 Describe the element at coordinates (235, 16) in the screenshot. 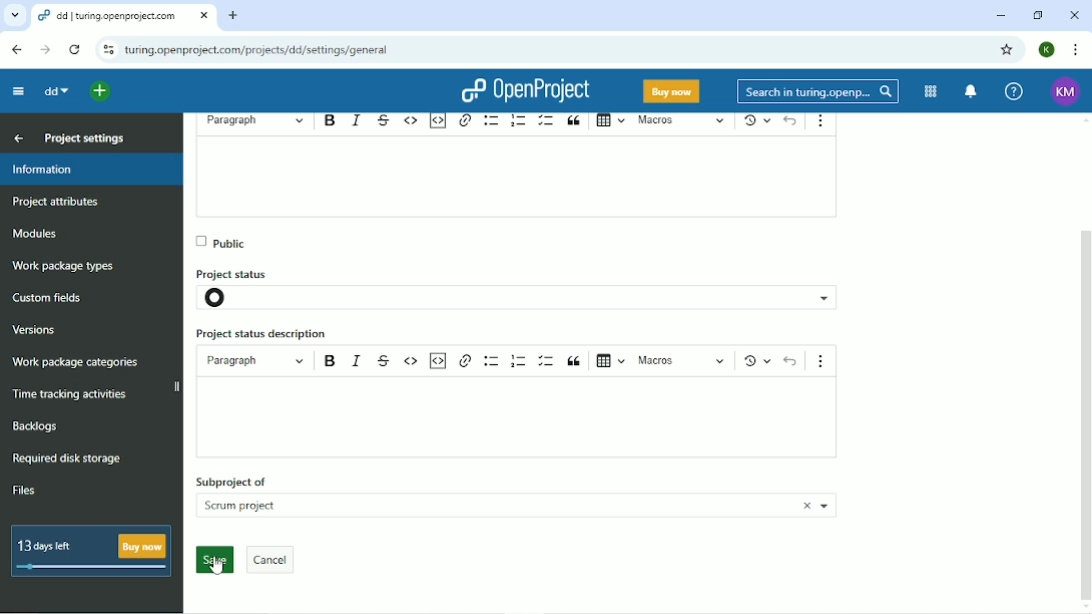

I see `New tab` at that location.